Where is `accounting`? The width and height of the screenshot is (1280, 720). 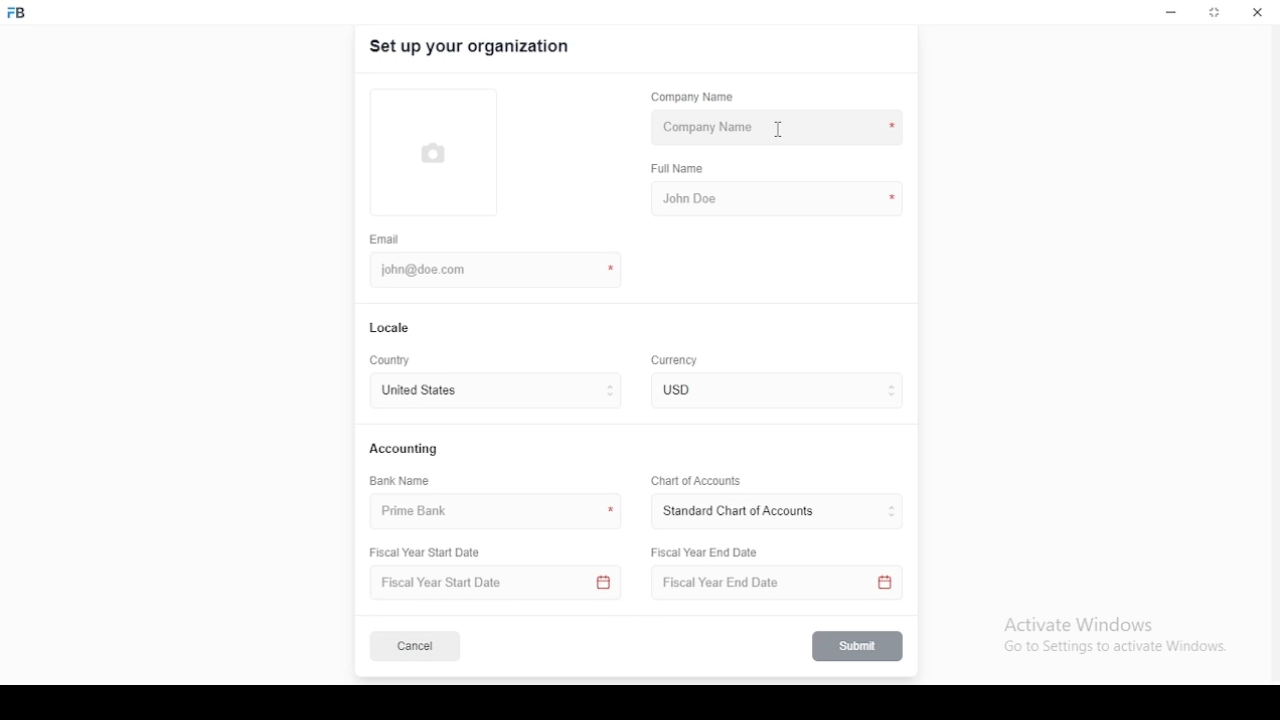 accounting is located at coordinates (405, 448).